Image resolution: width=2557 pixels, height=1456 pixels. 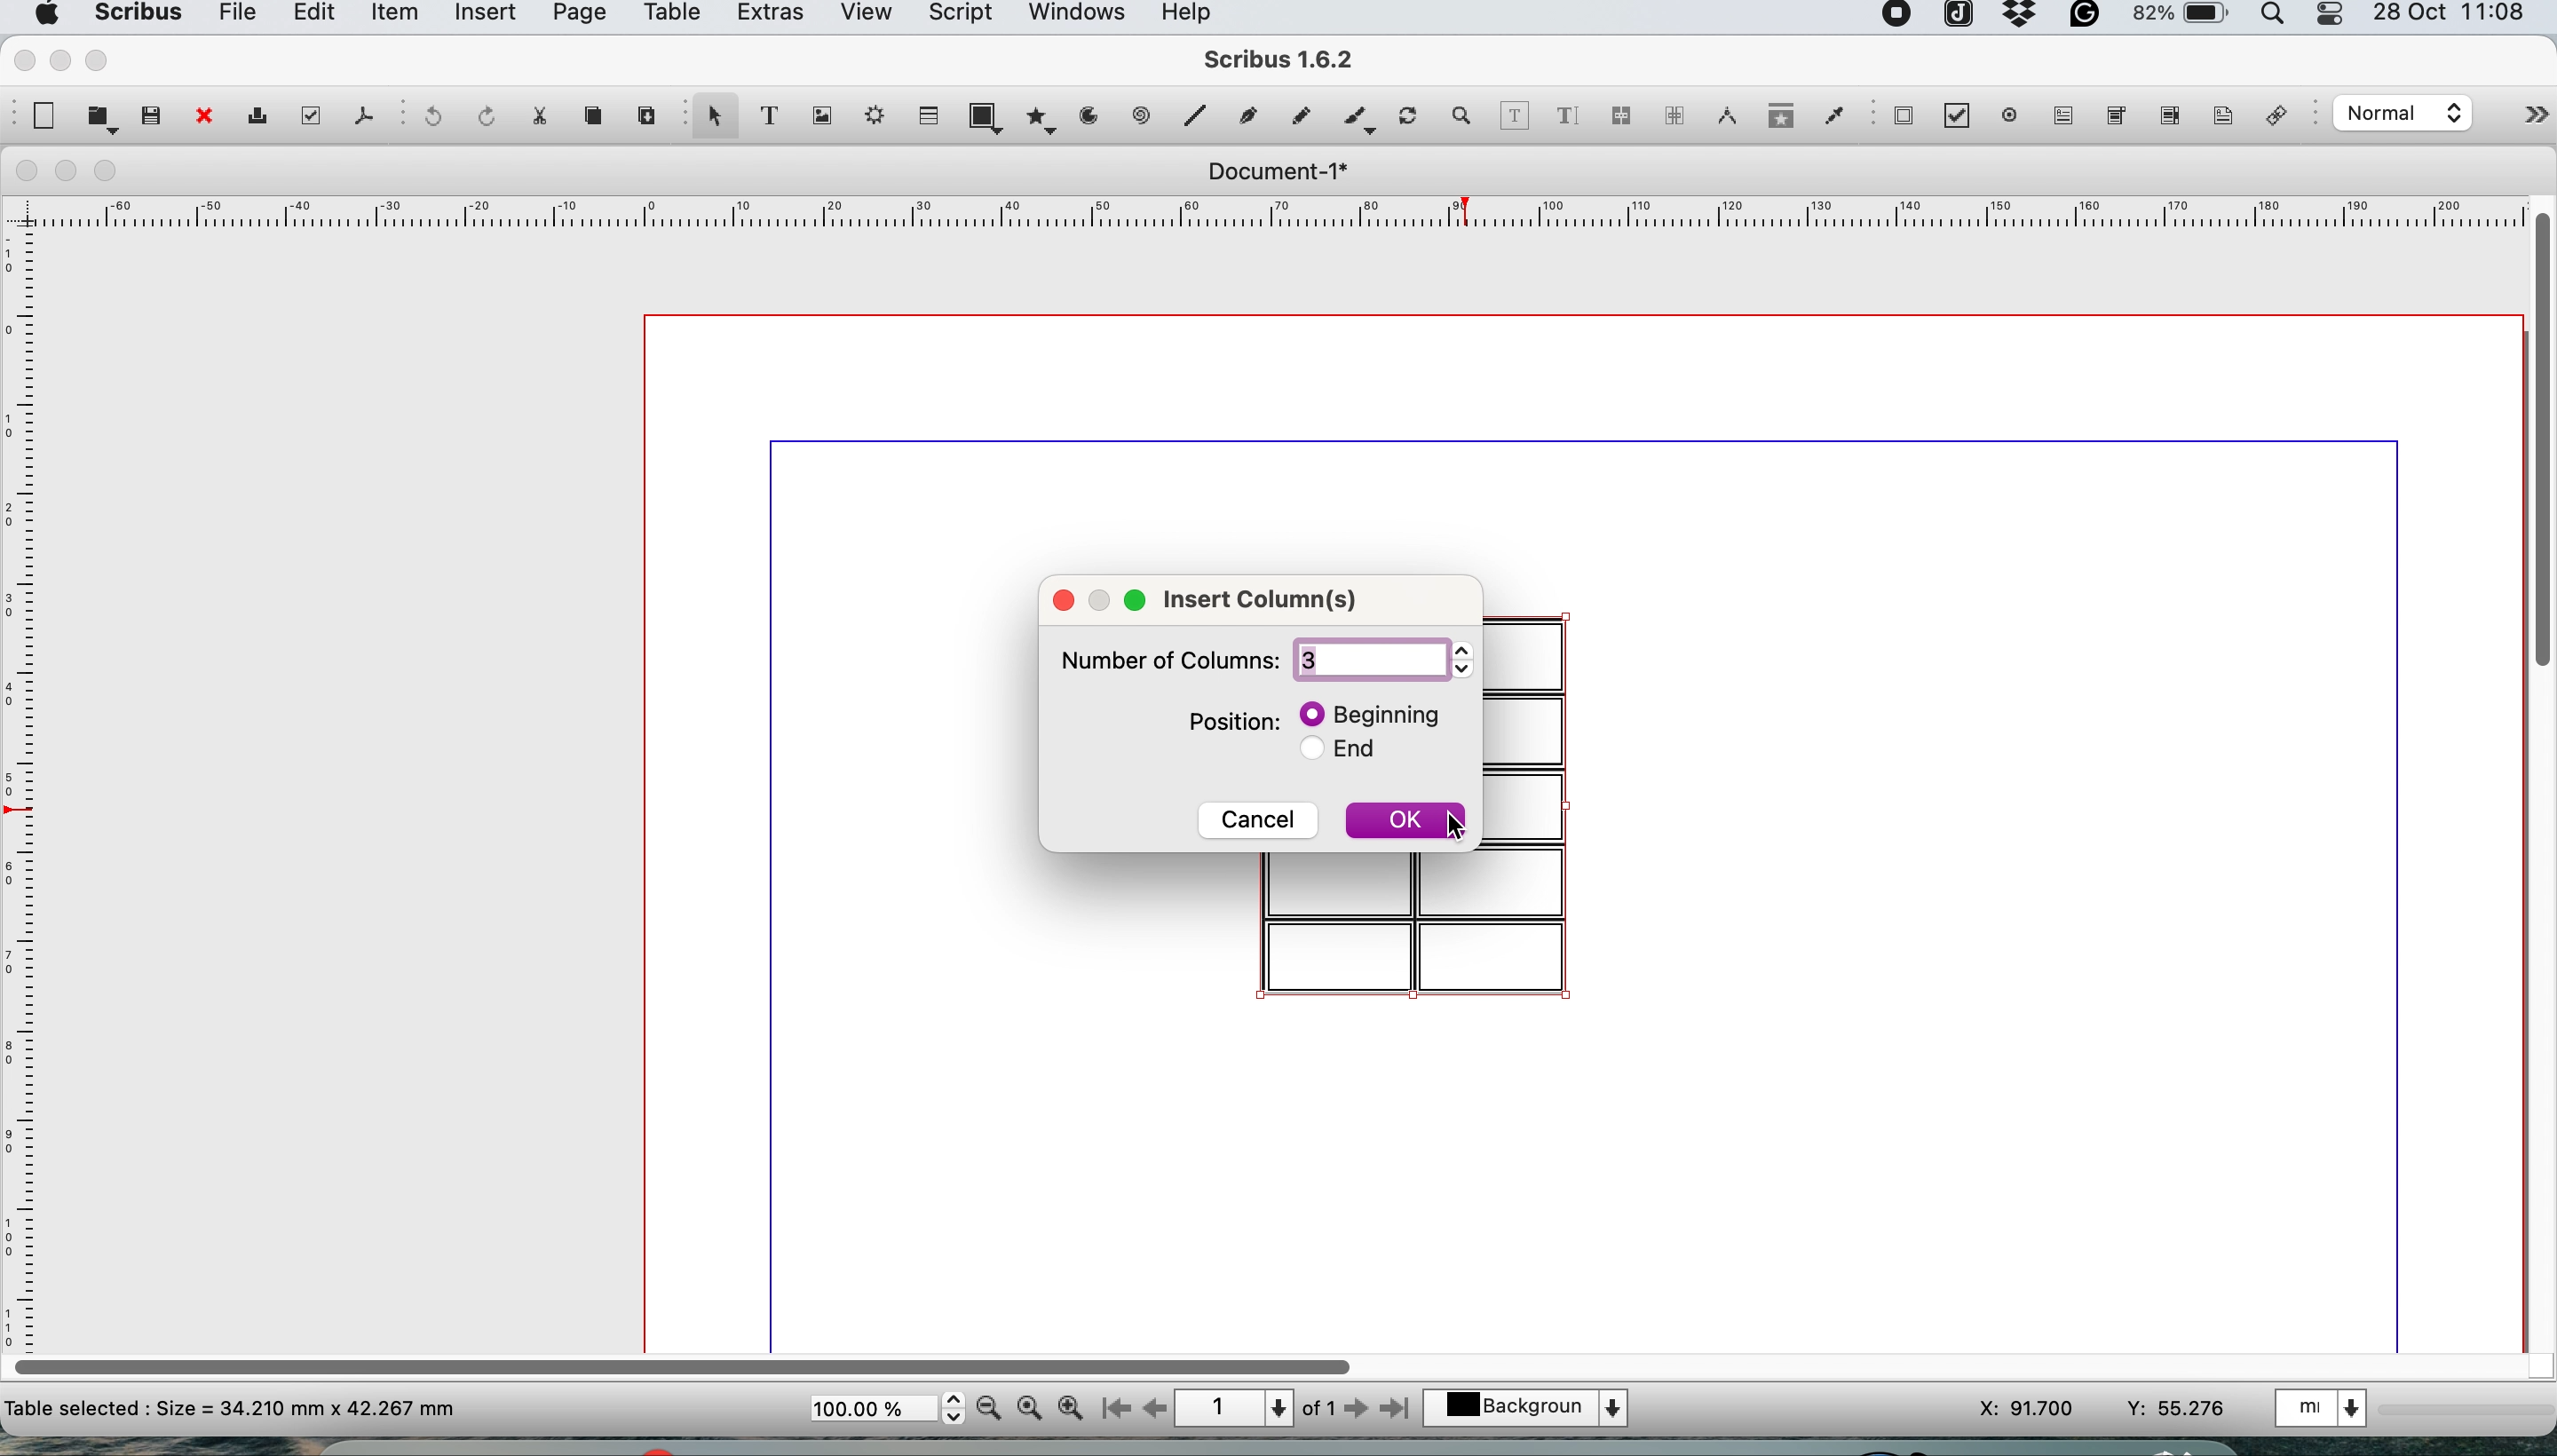 I want to click on ok, so click(x=1398, y=823).